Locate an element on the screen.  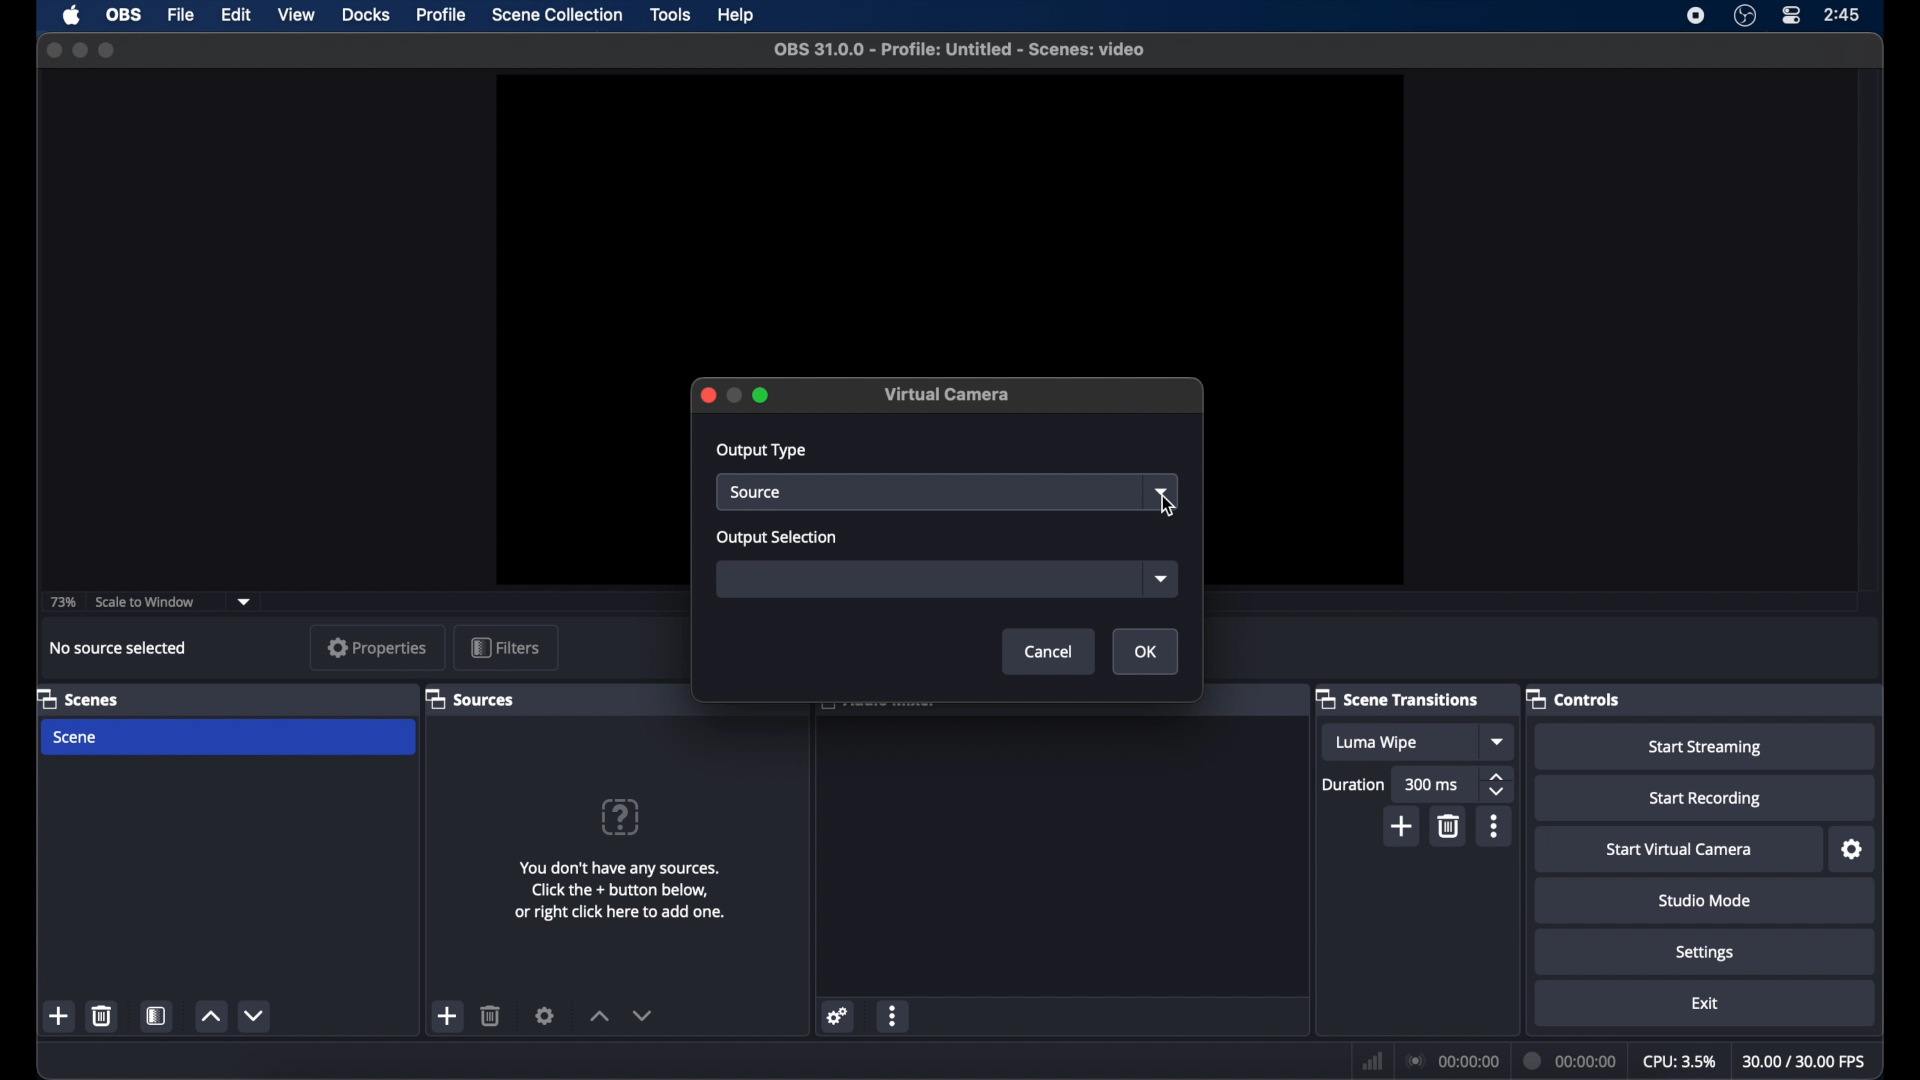
scene filters is located at coordinates (157, 1015).